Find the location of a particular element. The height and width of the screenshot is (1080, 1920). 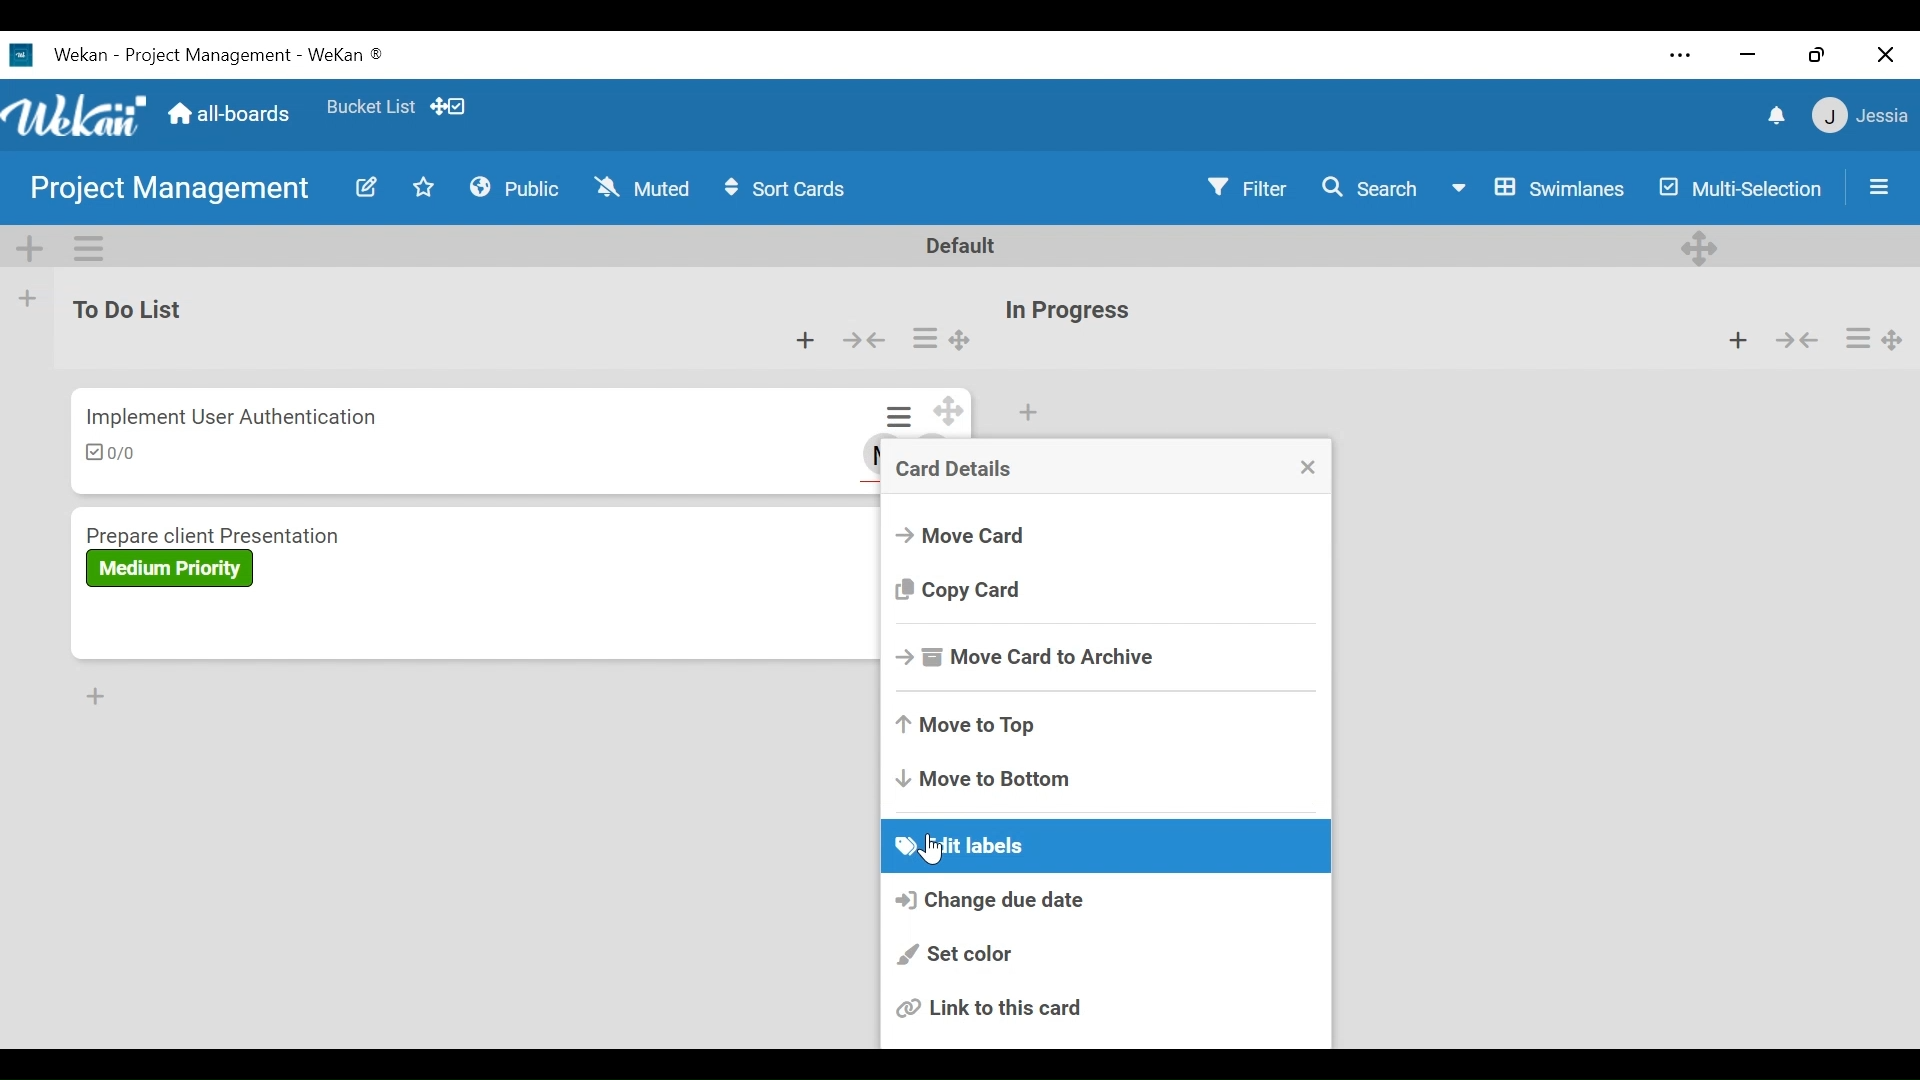

List Name is located at coordinates (124, 309).